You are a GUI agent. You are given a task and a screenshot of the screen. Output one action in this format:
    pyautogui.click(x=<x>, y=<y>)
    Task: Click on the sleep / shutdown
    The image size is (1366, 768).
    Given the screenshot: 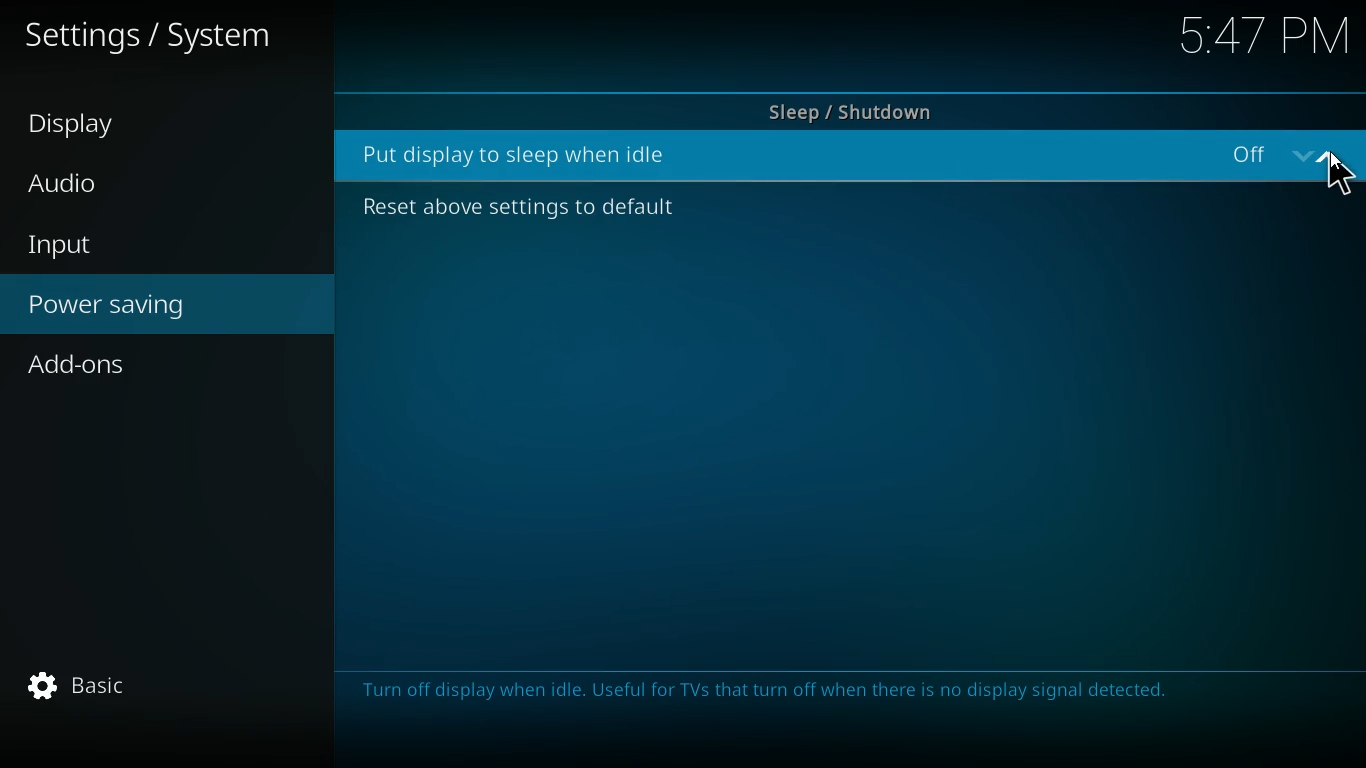 What is the action you would take?
    pyautogui.click(x=848, y=106)
    